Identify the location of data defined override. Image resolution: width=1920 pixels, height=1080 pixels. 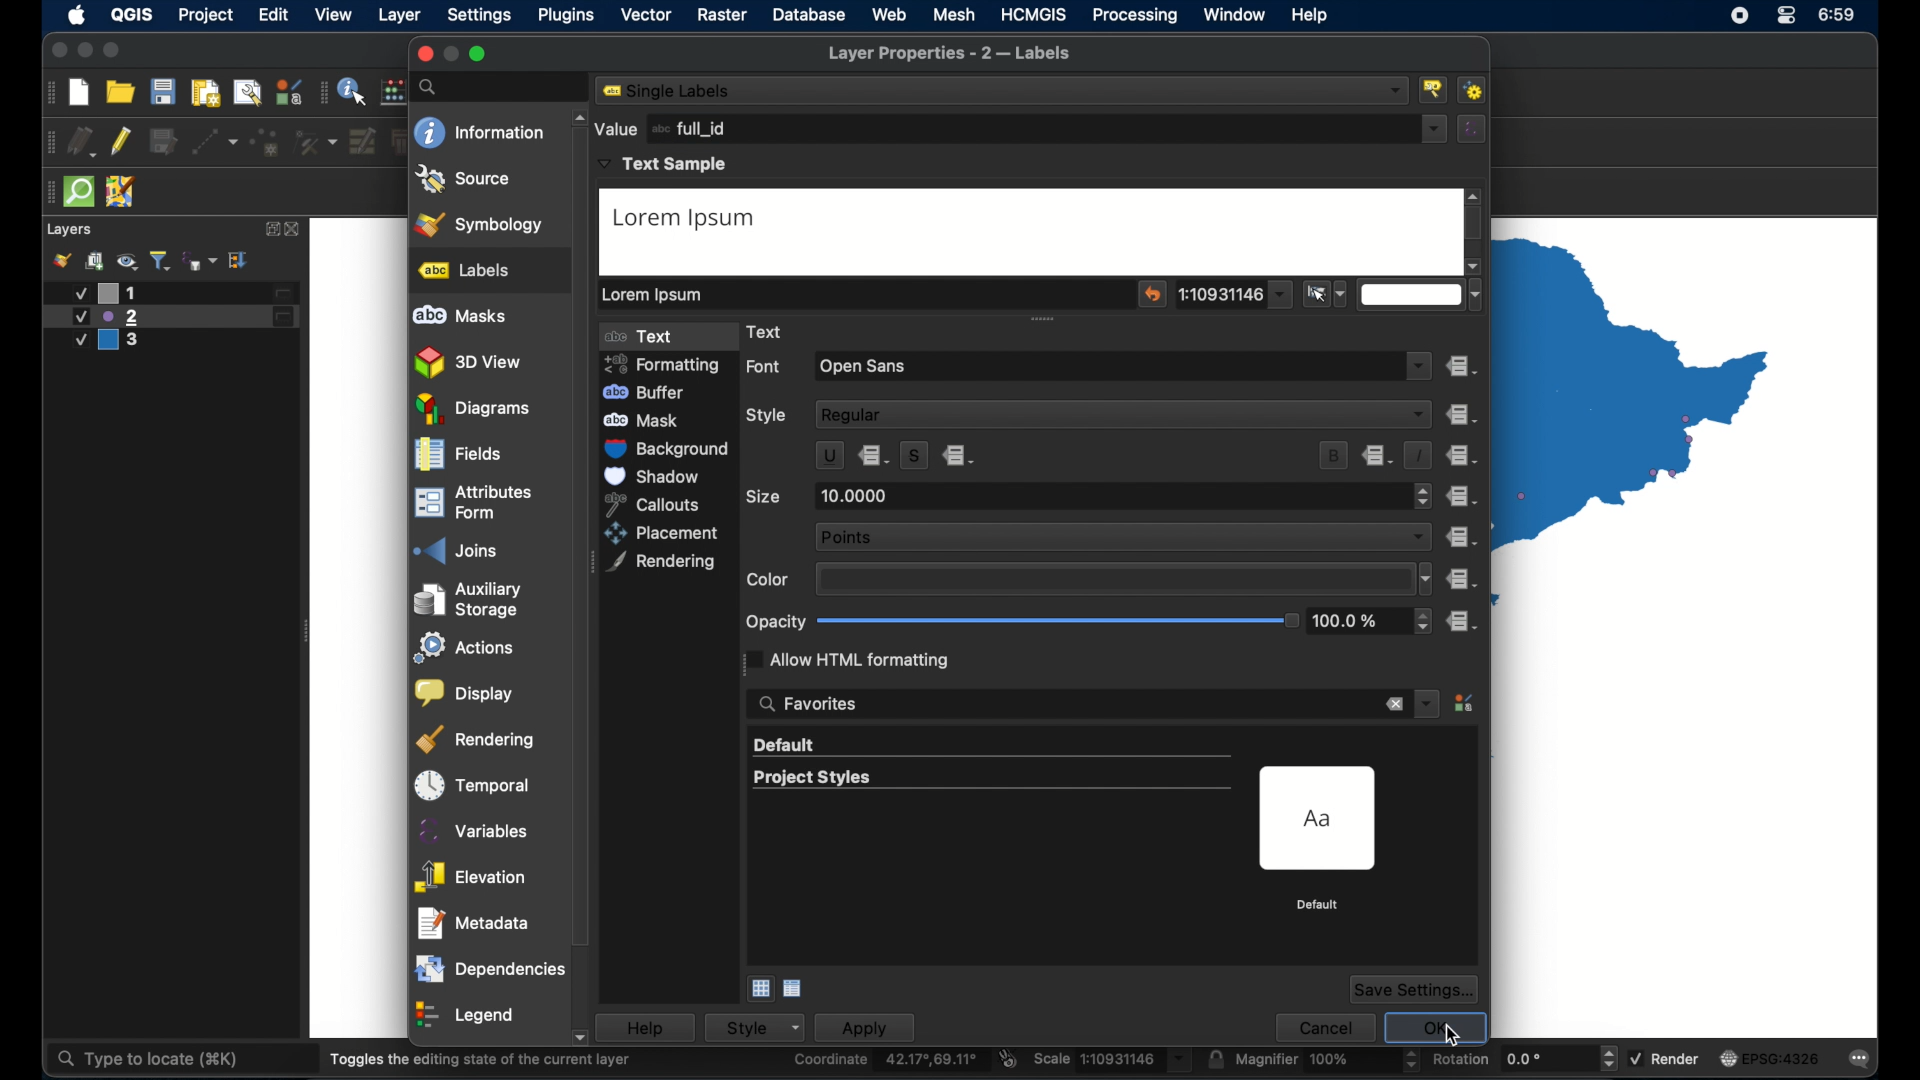
(1460, 537).